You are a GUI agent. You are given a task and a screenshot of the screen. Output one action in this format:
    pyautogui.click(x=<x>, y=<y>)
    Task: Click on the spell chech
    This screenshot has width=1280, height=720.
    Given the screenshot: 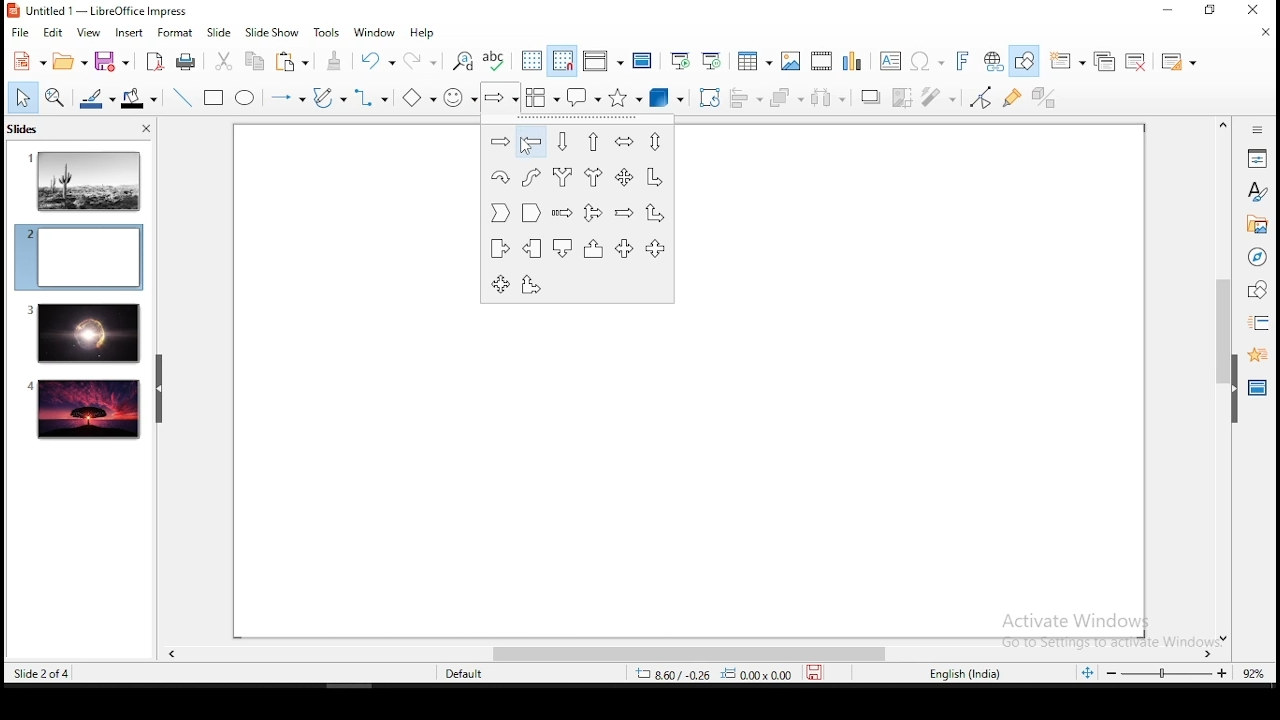 What is the action you would take?
    pyautogui.click(x=495, y=59)
    